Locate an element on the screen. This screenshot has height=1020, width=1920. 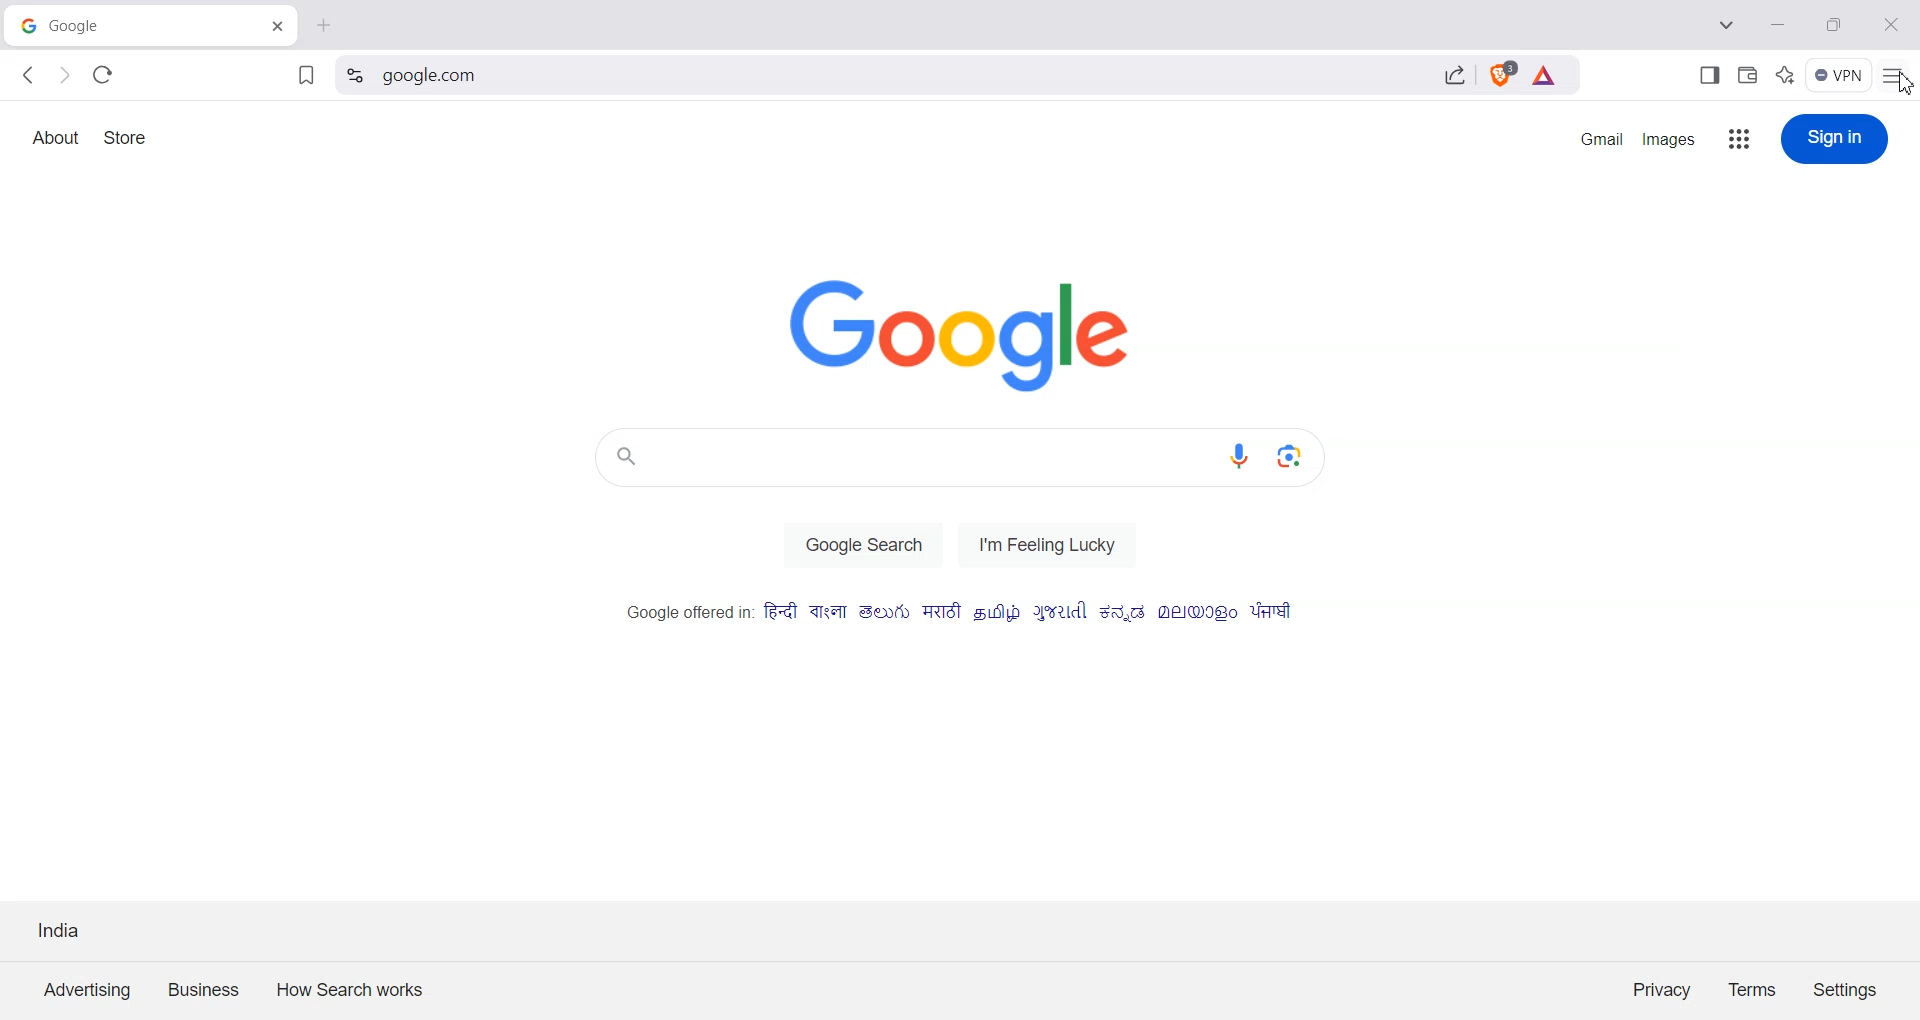
Search bar is located at coordinates (901, 457).